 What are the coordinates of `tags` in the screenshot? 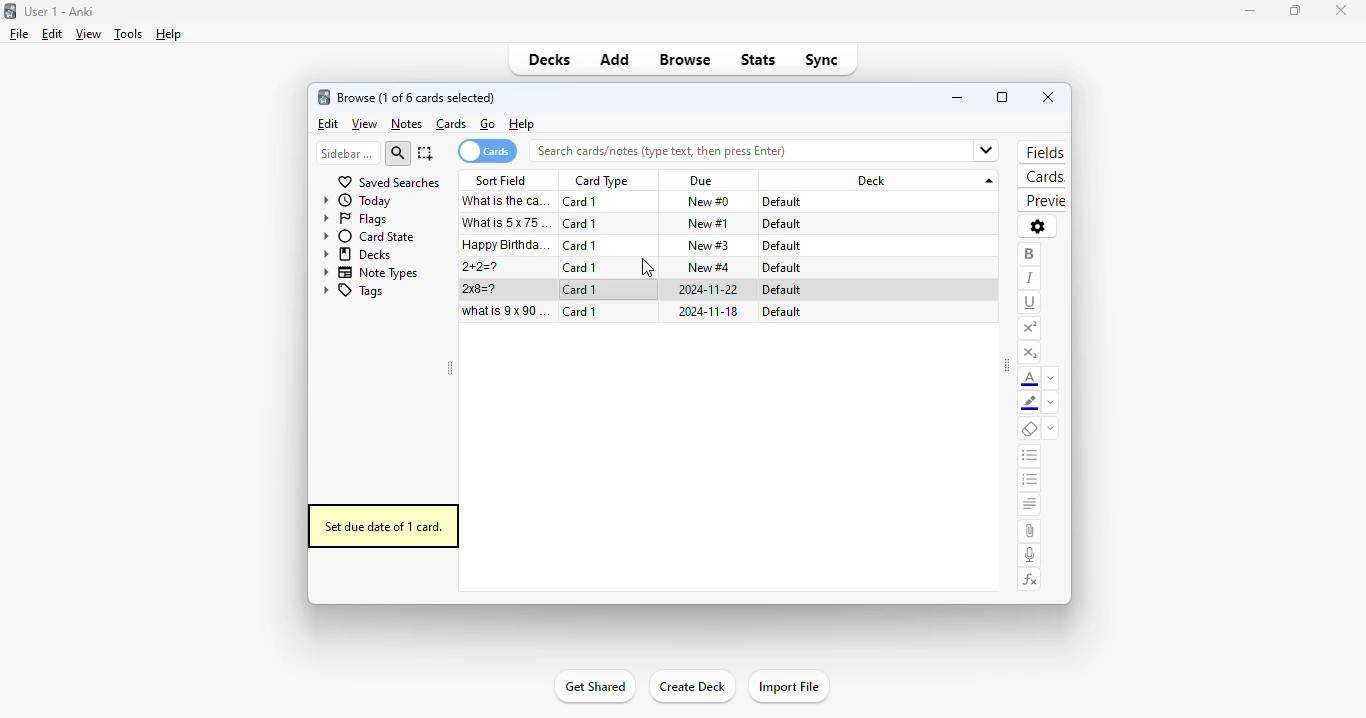 It's located at (353, 292).